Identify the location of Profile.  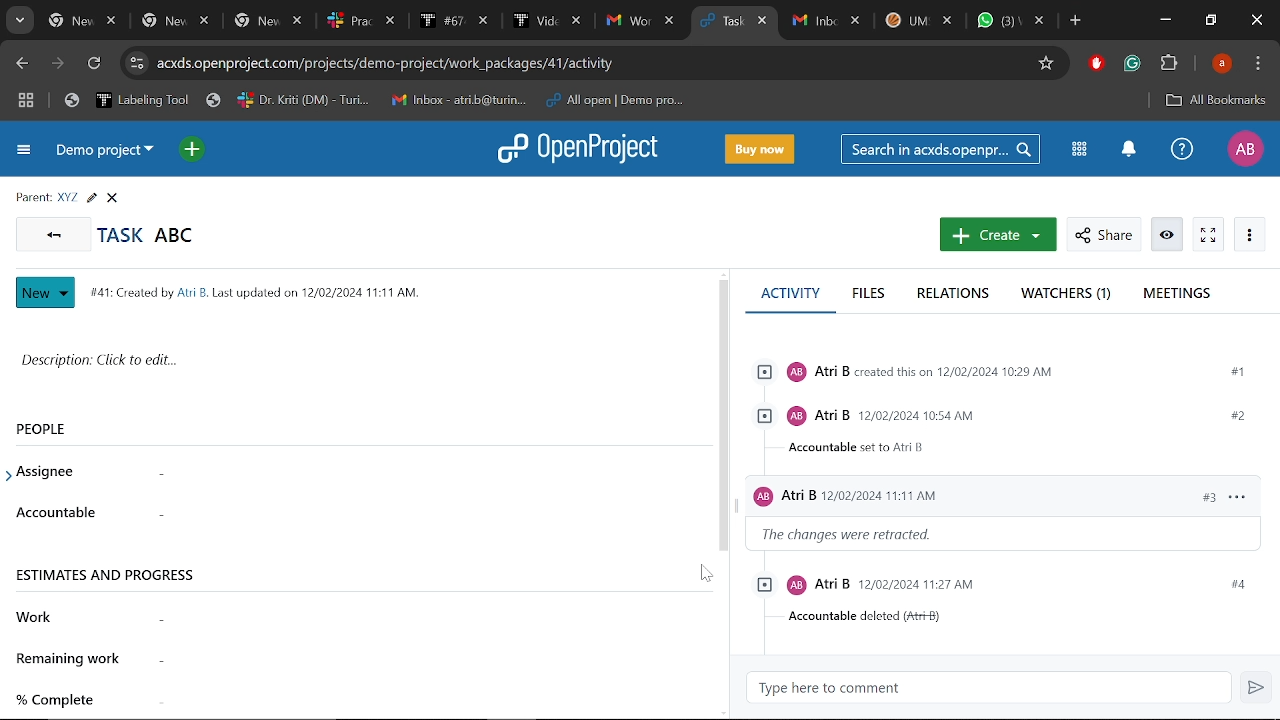
(1244, 148).